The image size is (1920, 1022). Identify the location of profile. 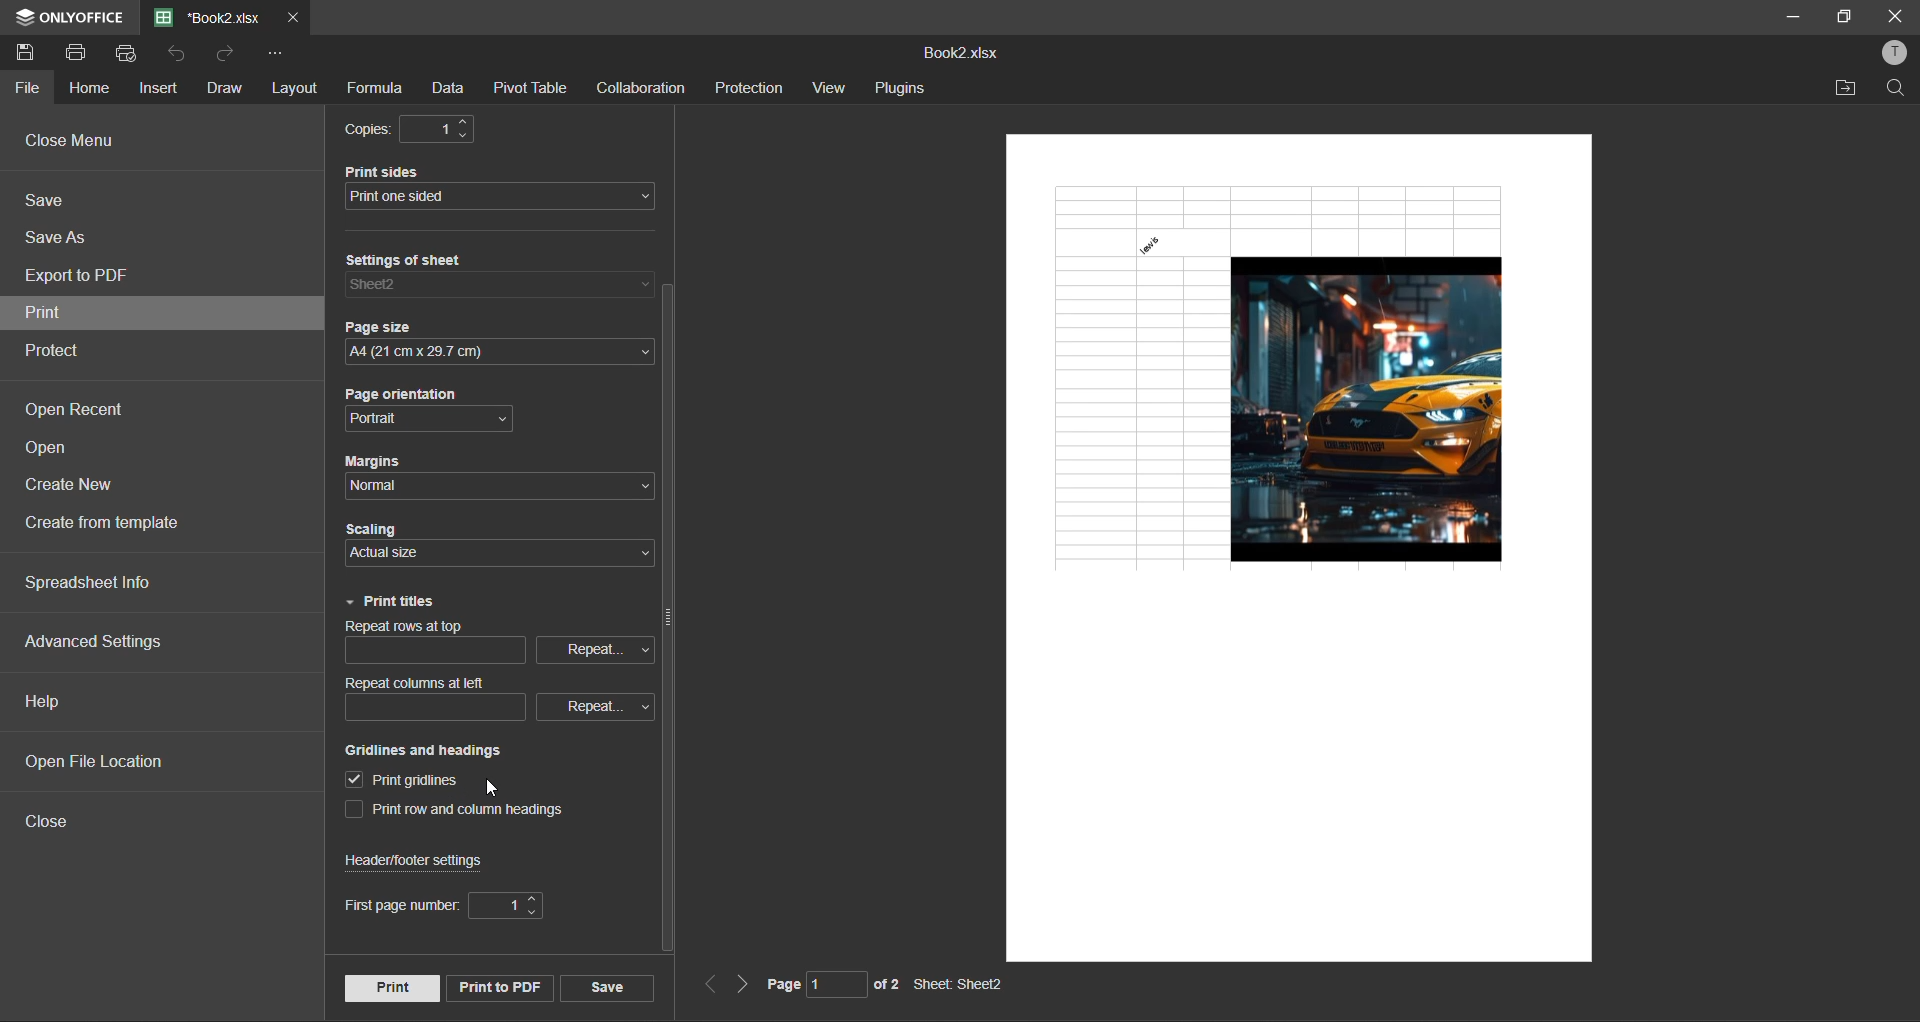
(1892, 53).